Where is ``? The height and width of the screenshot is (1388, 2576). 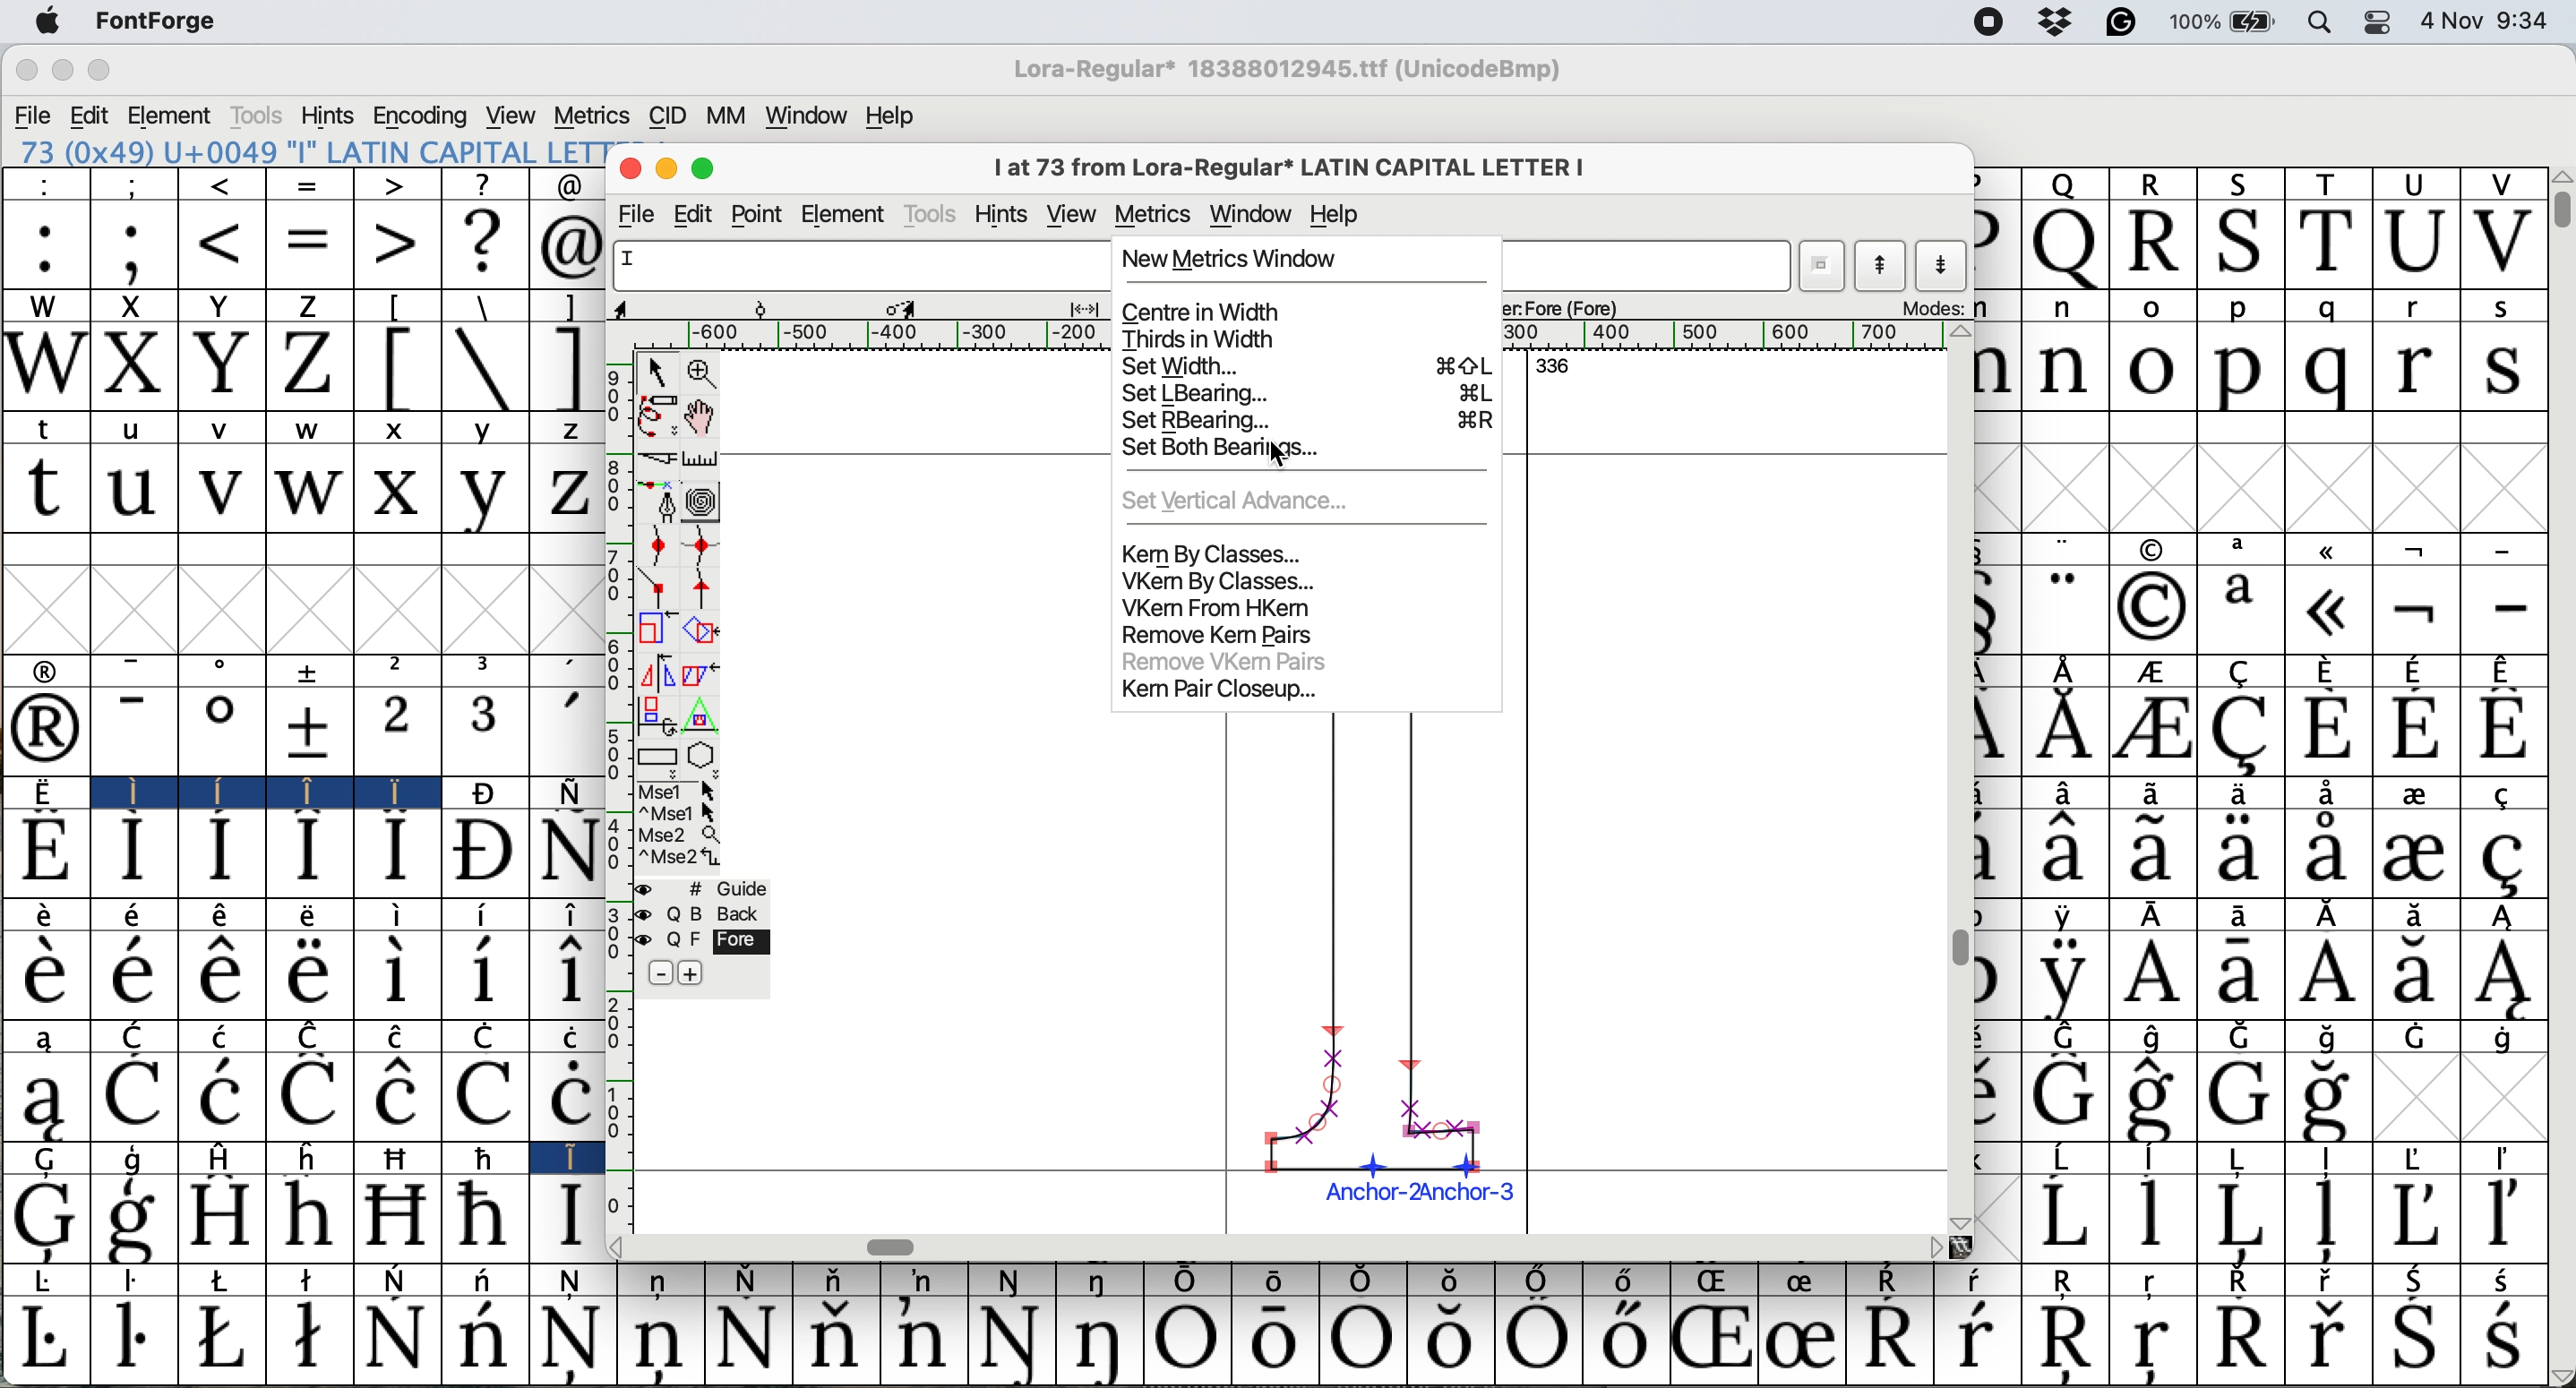  is located at coordinates (649, 888).